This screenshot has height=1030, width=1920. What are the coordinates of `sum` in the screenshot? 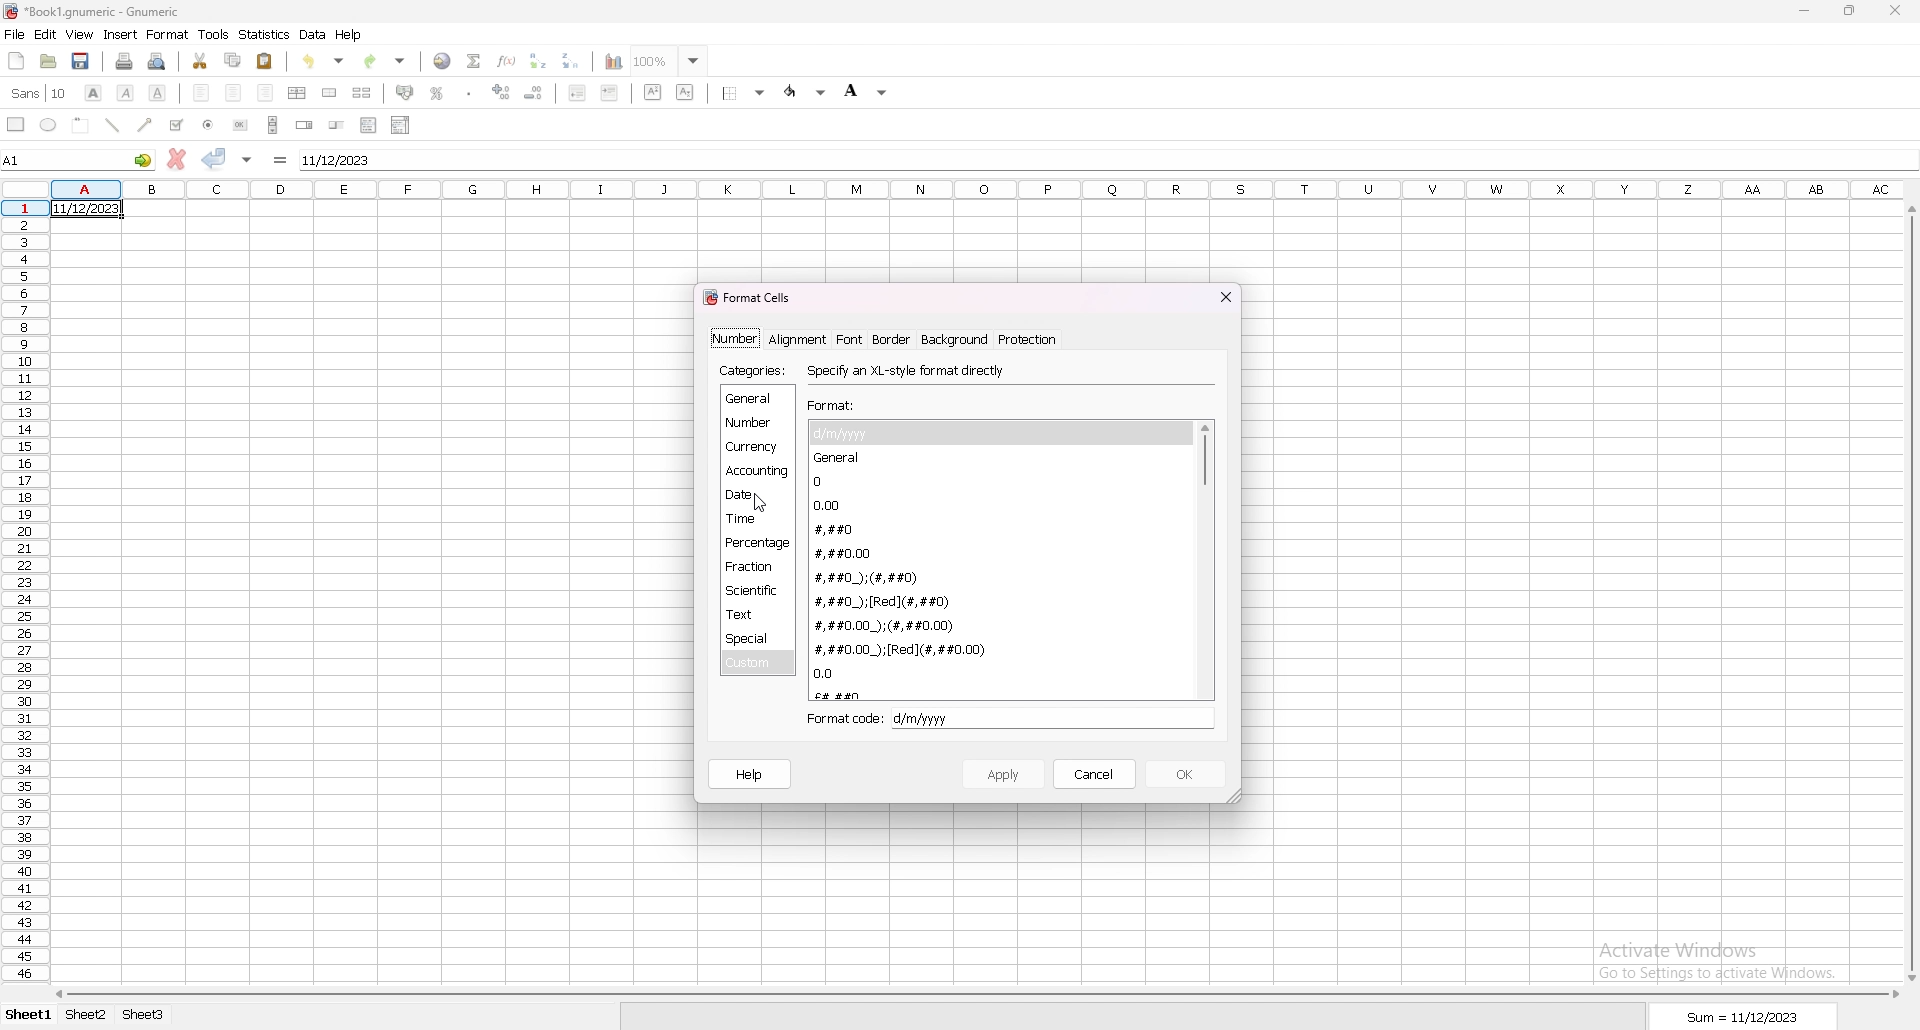 It's located at (1744, 1017).